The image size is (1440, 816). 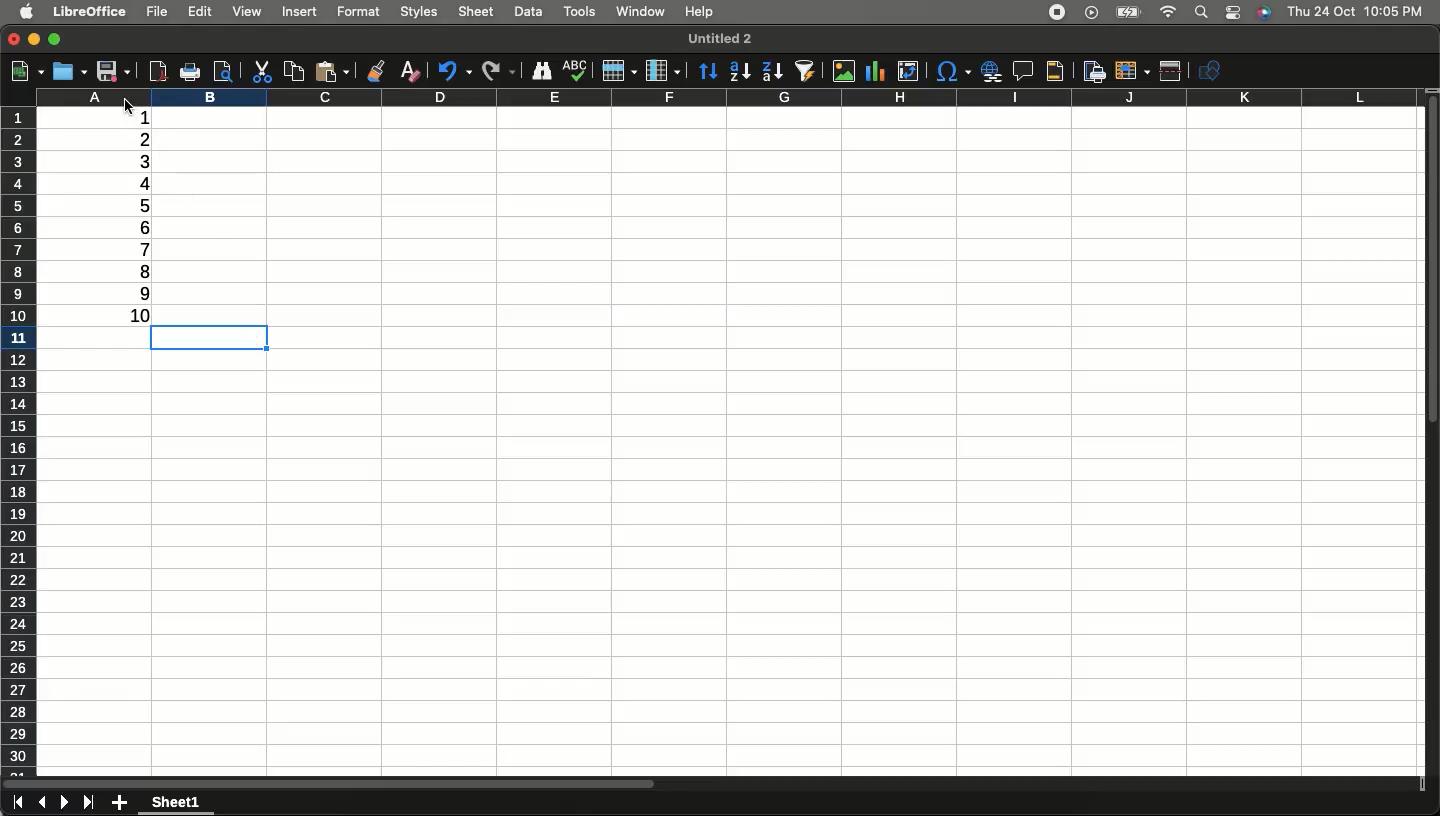 I want to click on Save, so click(x=113, y=71).